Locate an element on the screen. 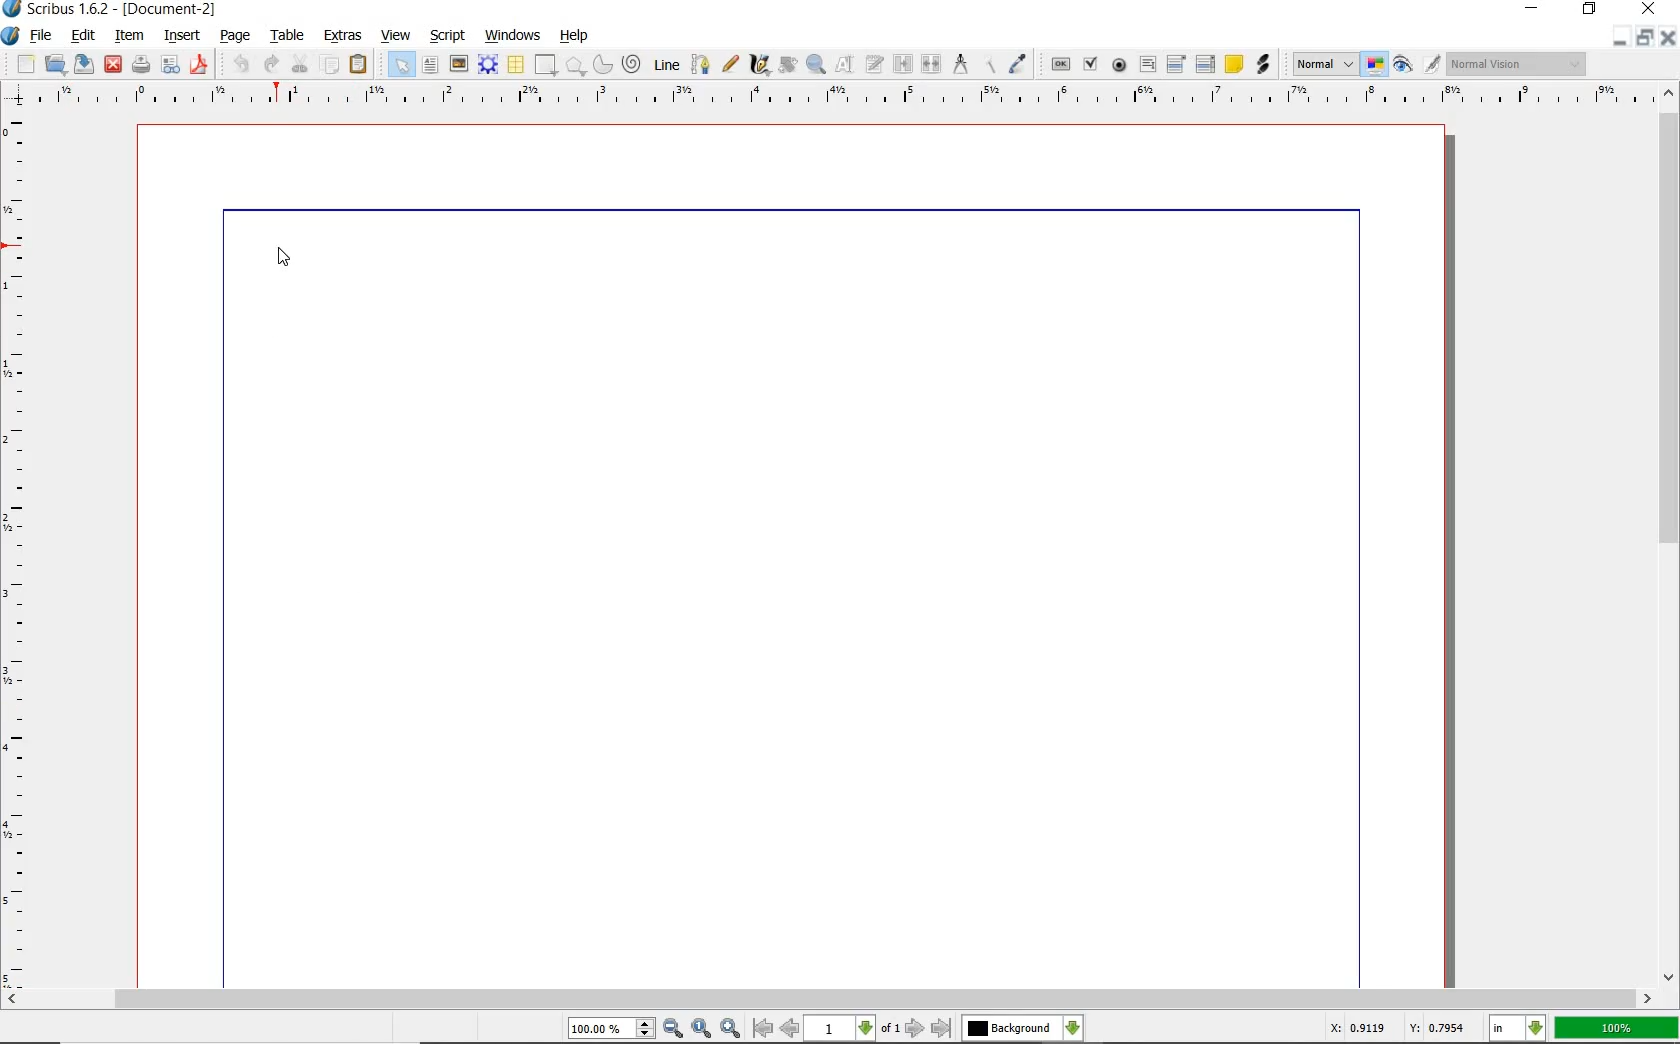  zoom in is located at coordinates (729, 1029).